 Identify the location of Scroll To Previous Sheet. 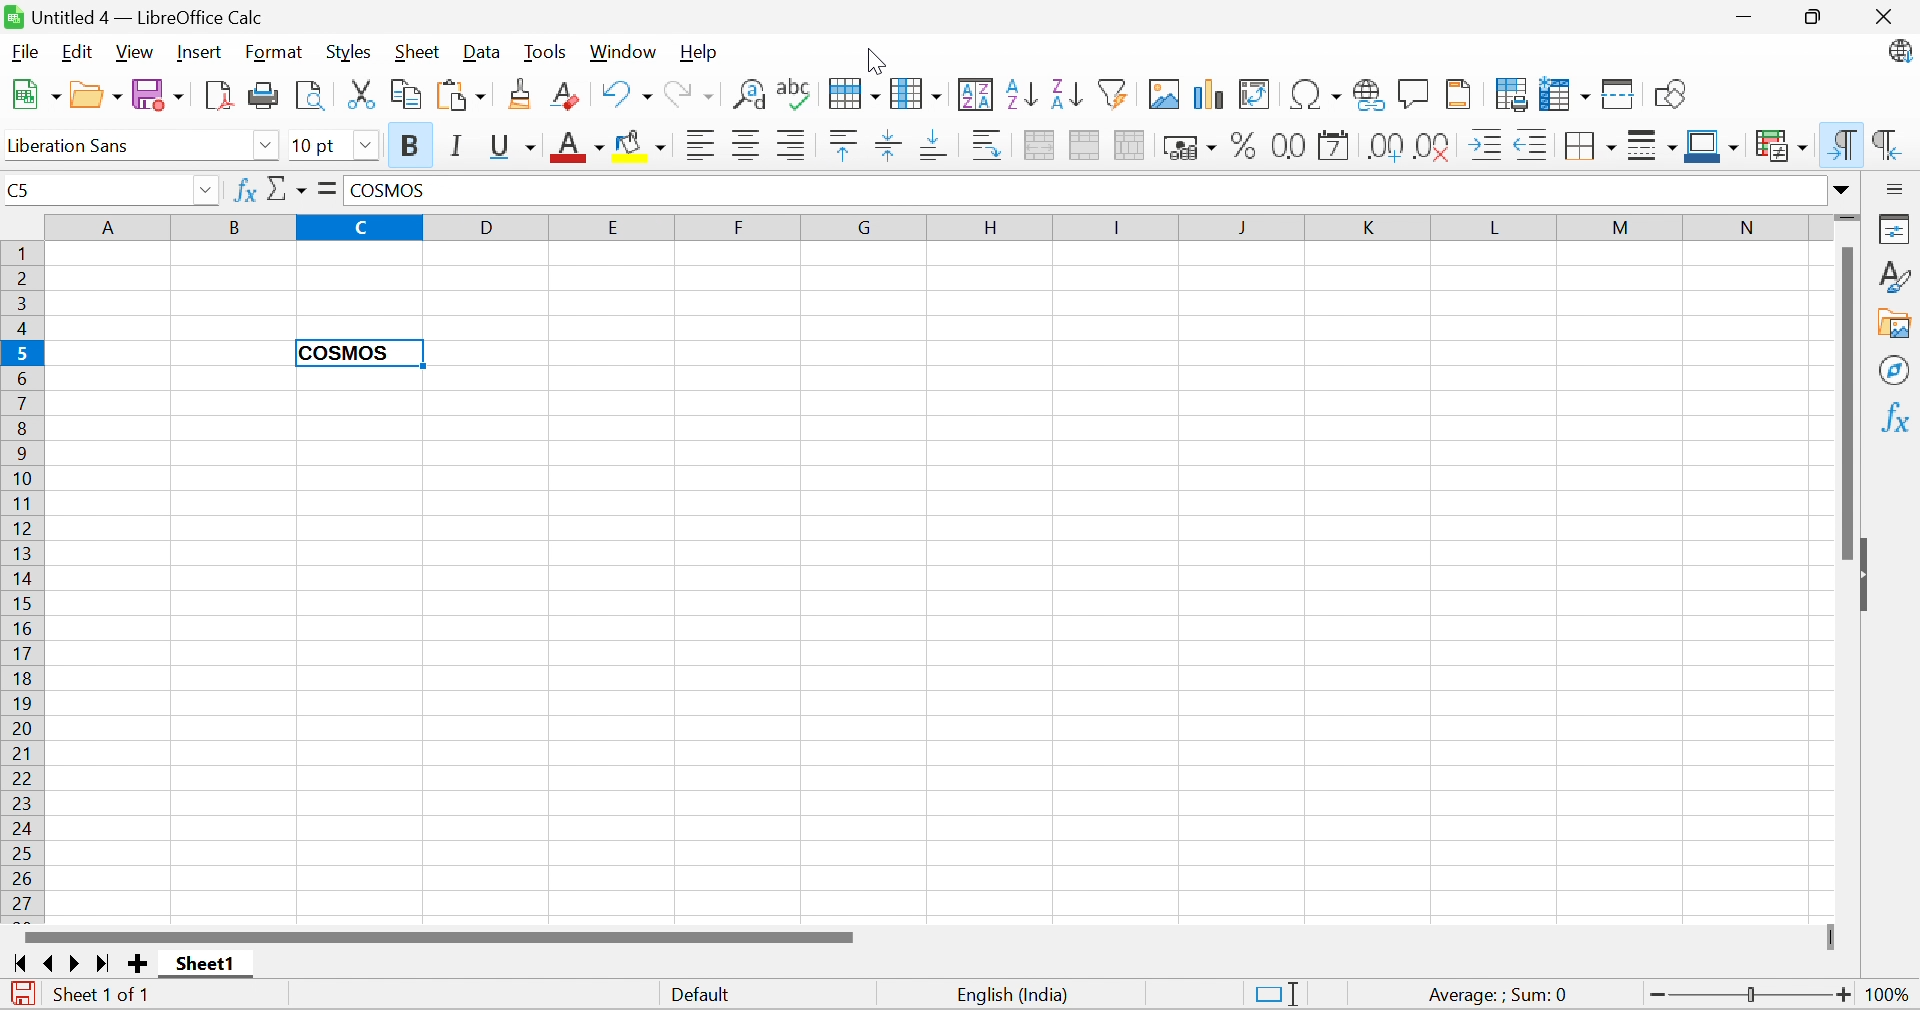
(50, 963).